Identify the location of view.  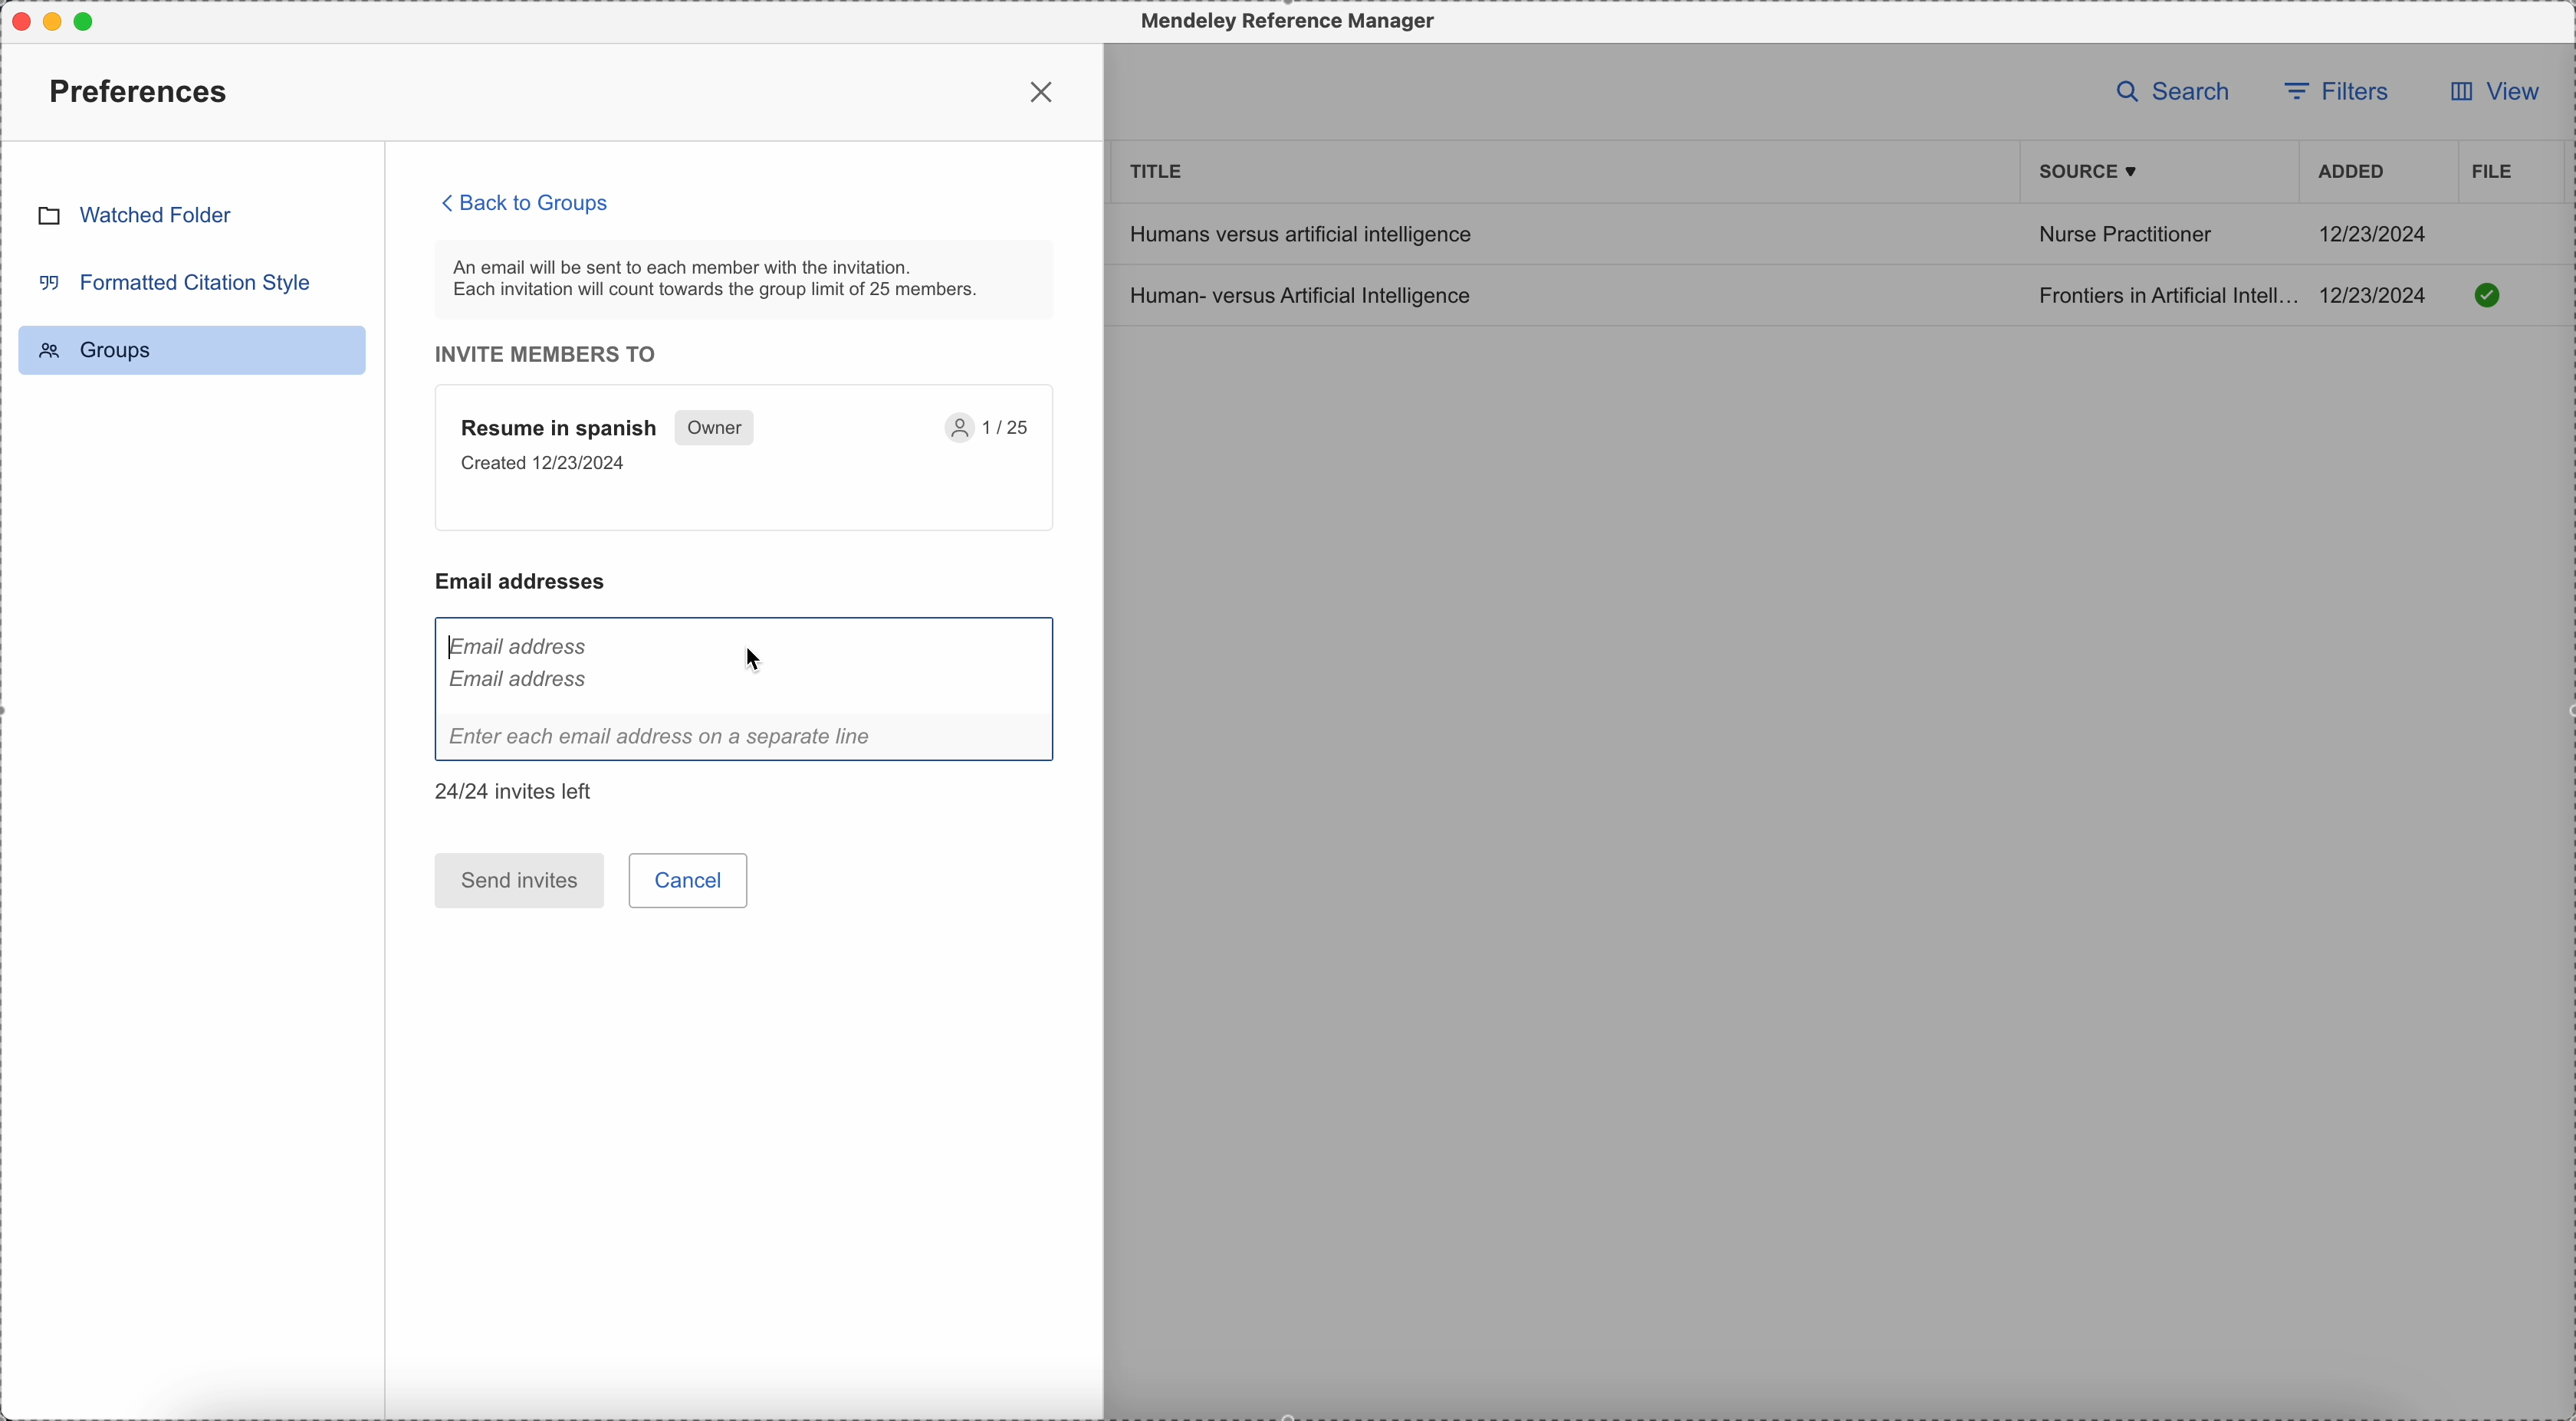
(2487, 97).